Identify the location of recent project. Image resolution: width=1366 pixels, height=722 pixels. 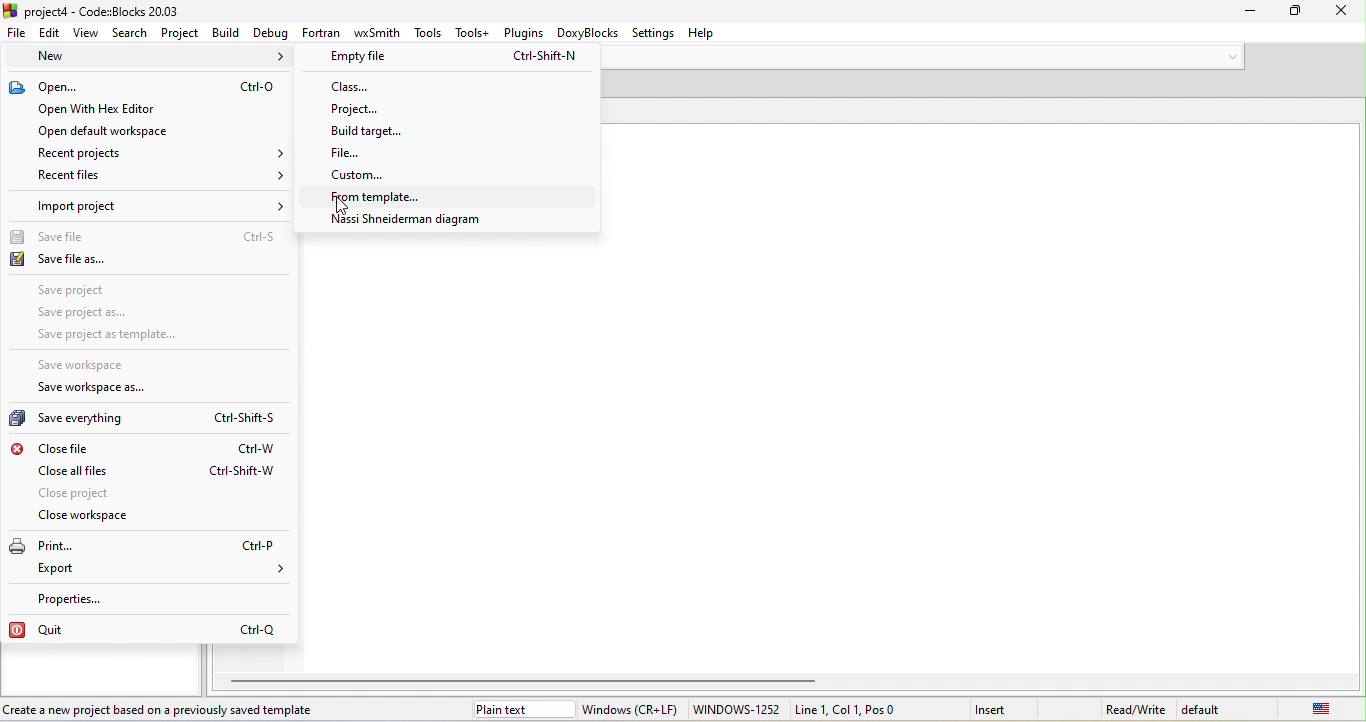
(149, 155).